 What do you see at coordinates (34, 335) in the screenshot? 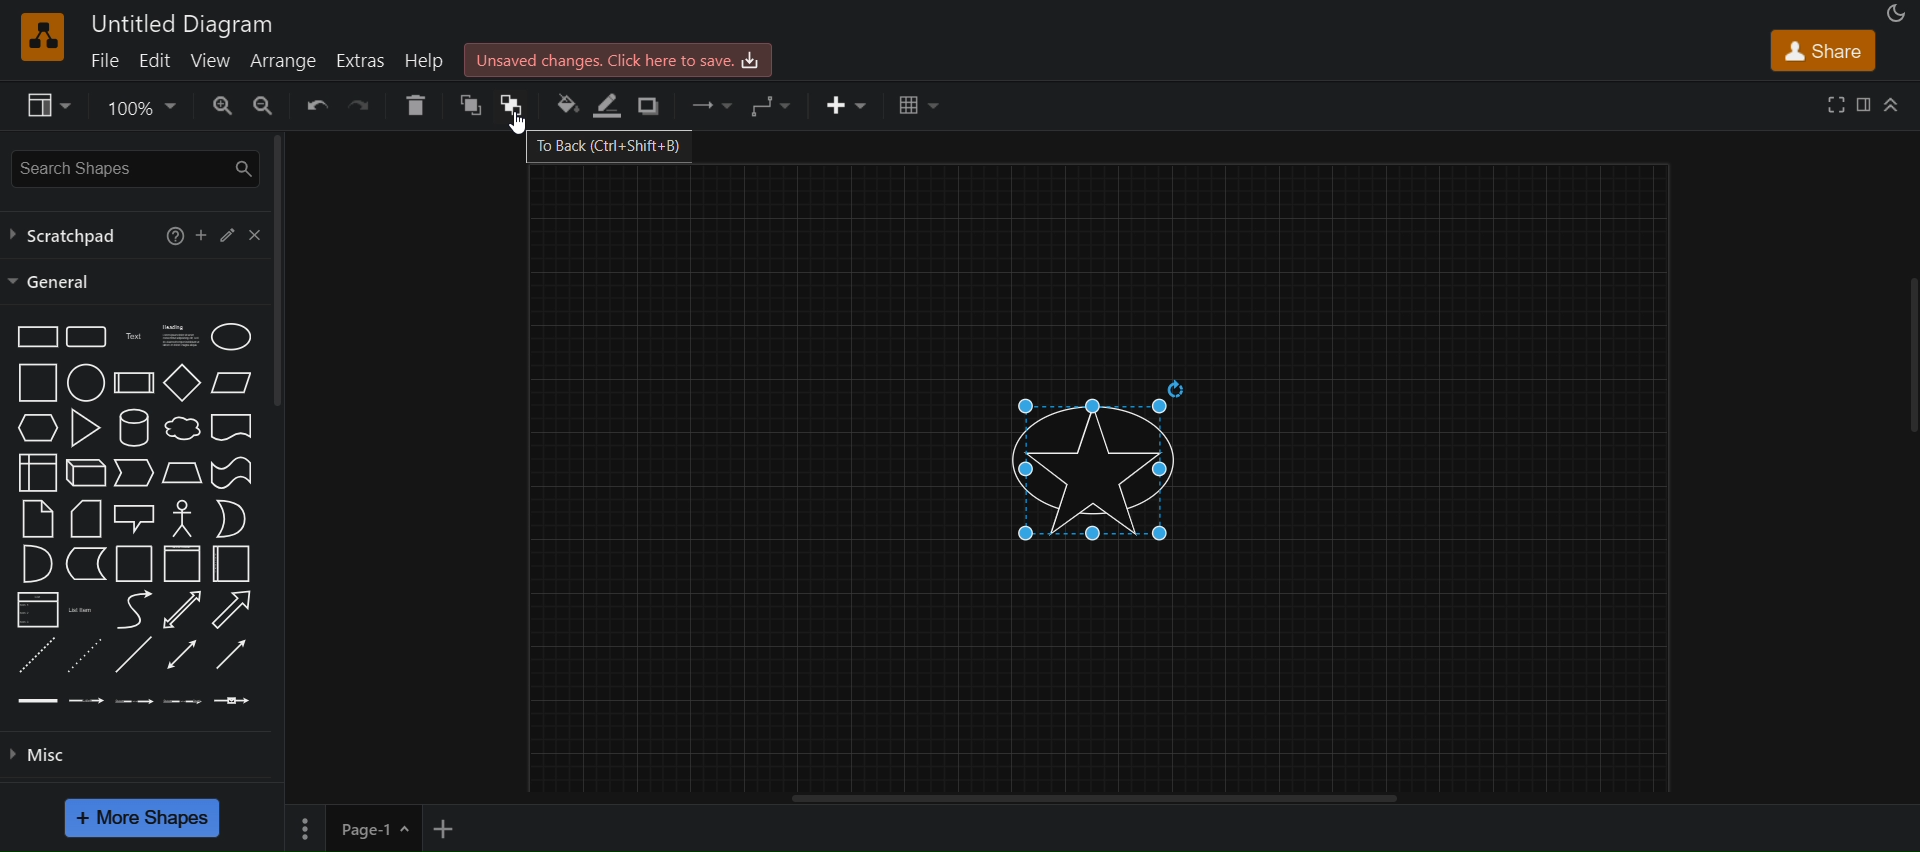
I see `rectangle` at bounding box center [34, 335].